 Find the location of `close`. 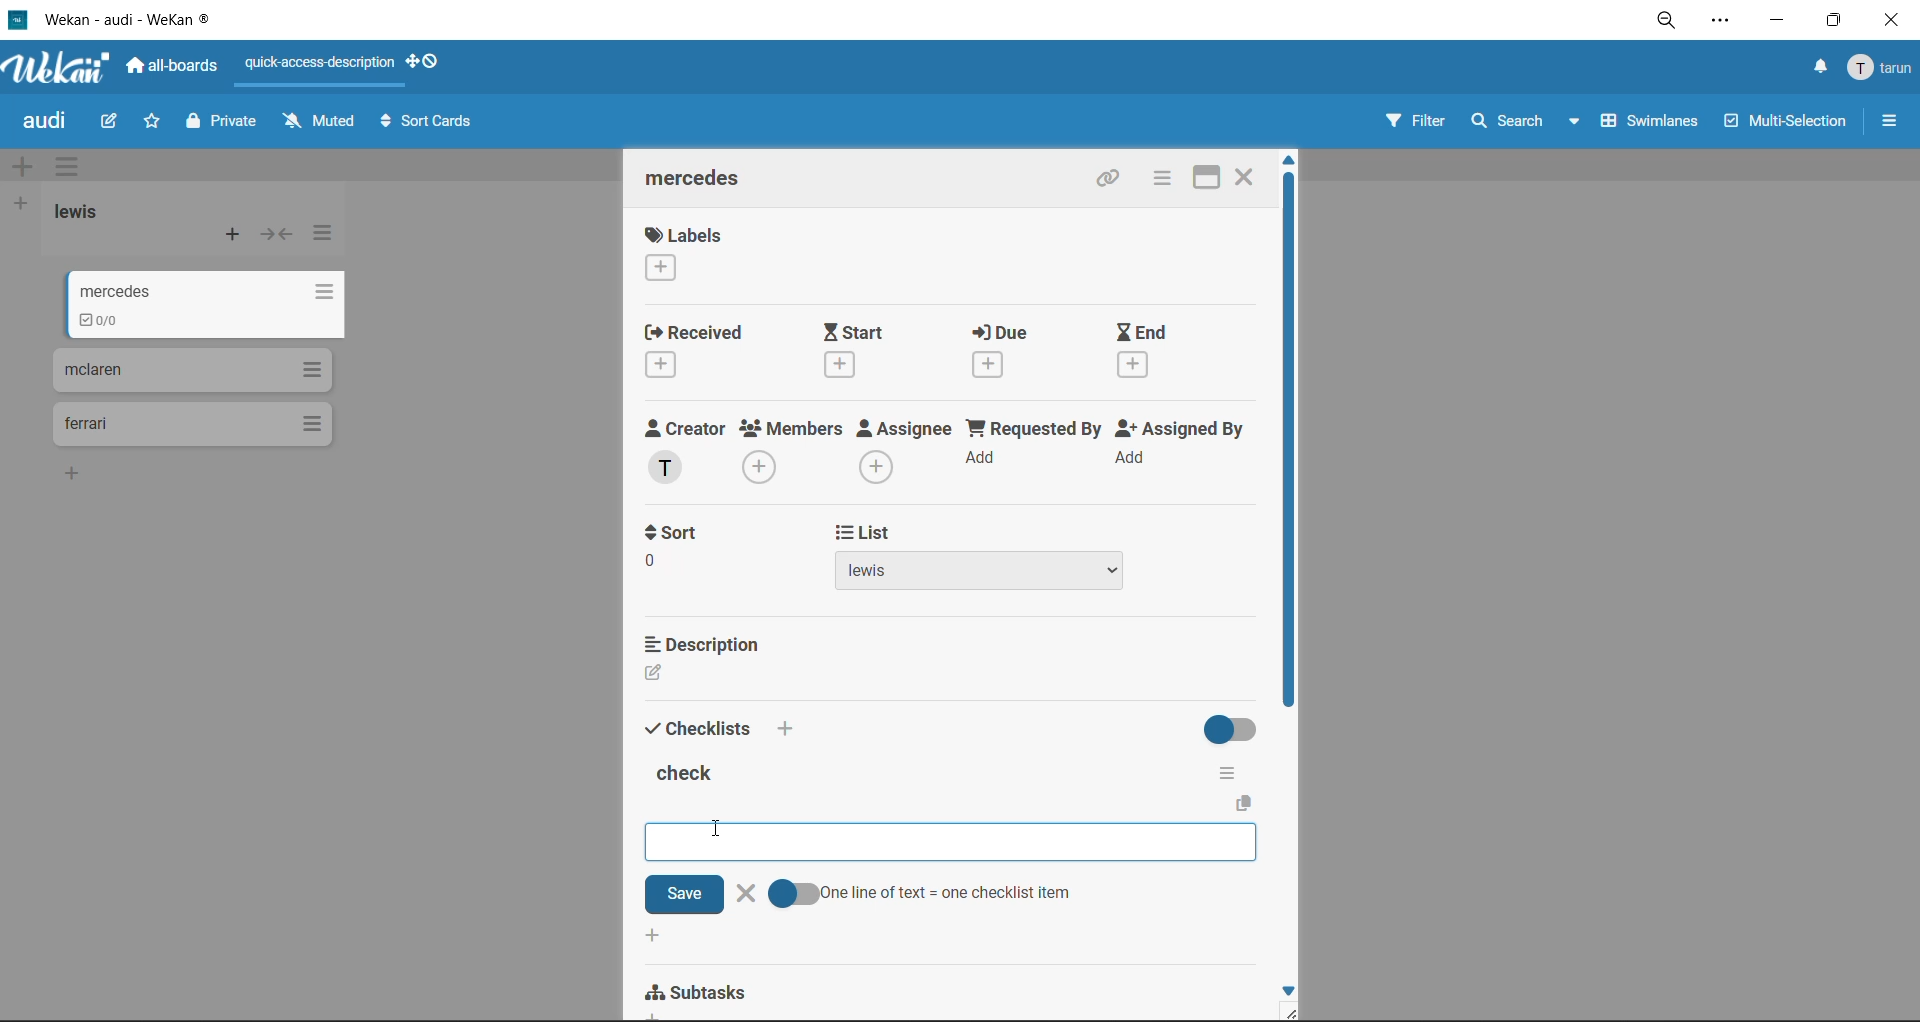

close is located at coordinates (1246, 174).